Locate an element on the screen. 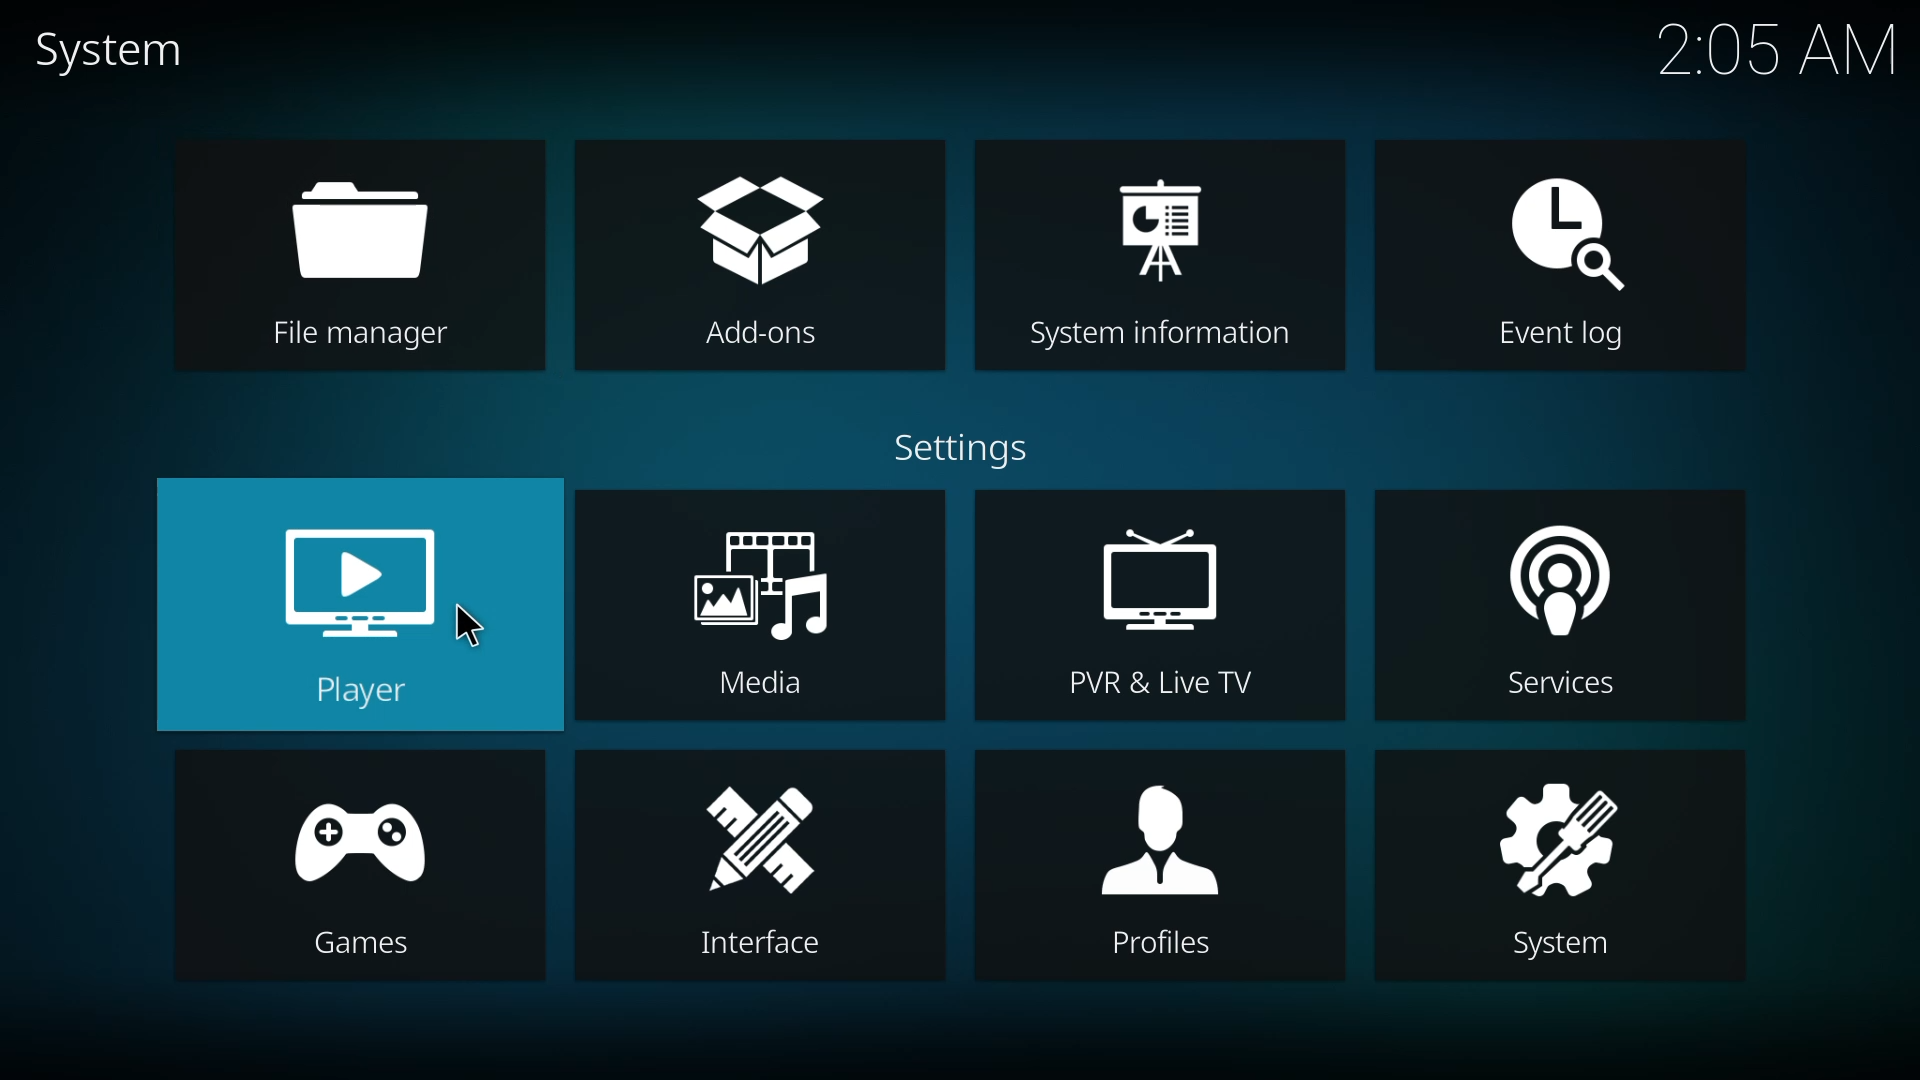 The width and height of the screenshot is (1920, 1080). system is located at coordinates (1563, 872).